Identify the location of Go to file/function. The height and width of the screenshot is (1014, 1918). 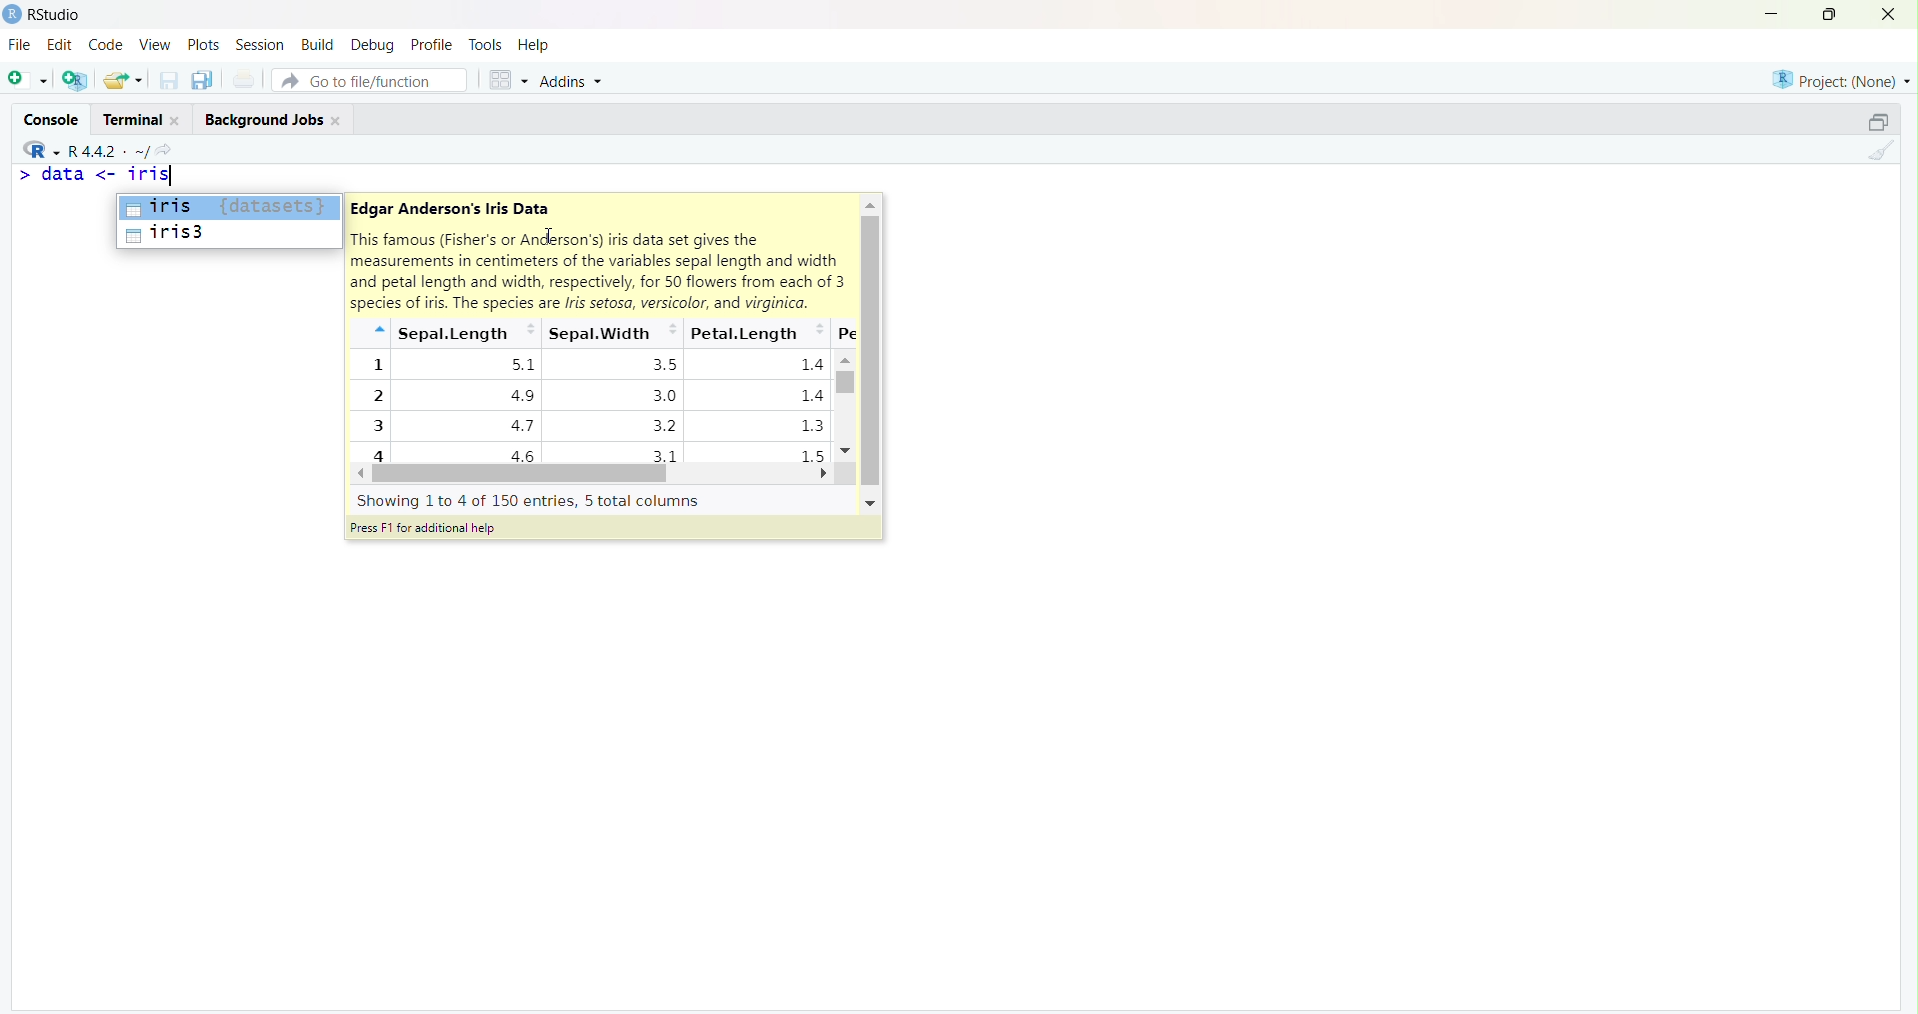
(368, 77).